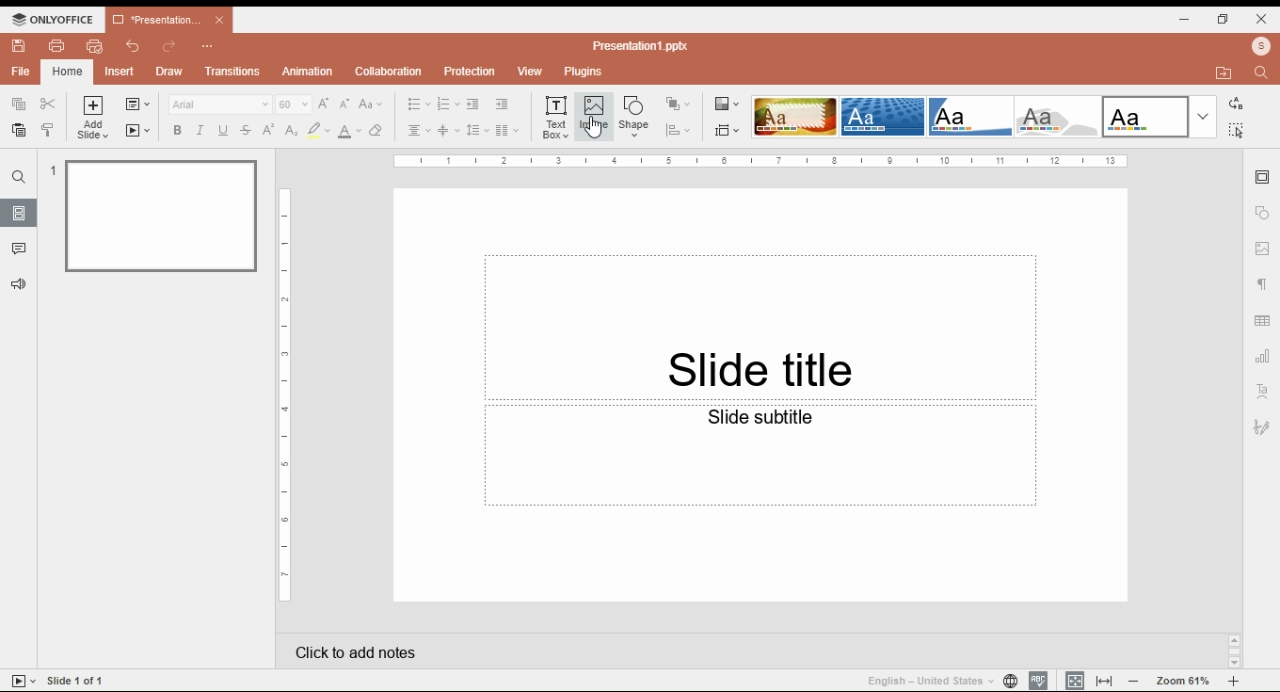  Describe the element at coordinates (679, 131) in the screenshot. I see `align shapes` at that location.